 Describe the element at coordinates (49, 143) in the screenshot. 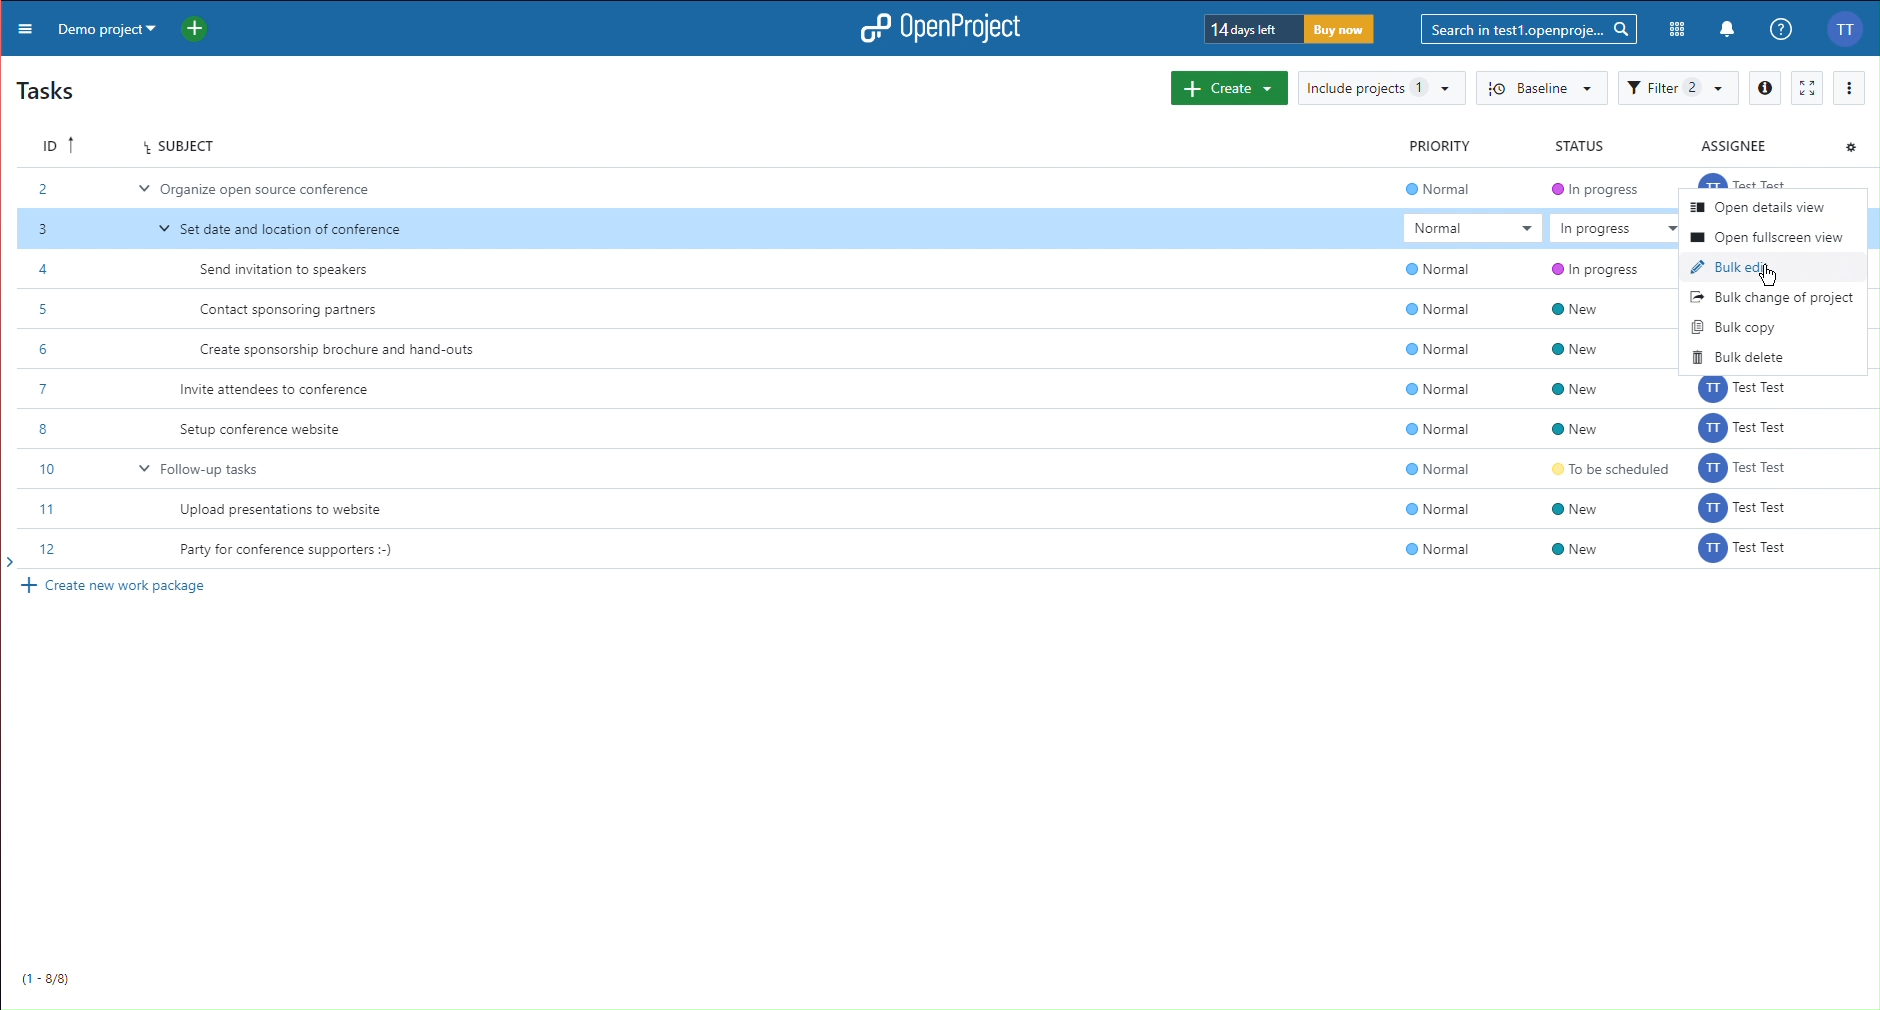

I see `ID` at that location.